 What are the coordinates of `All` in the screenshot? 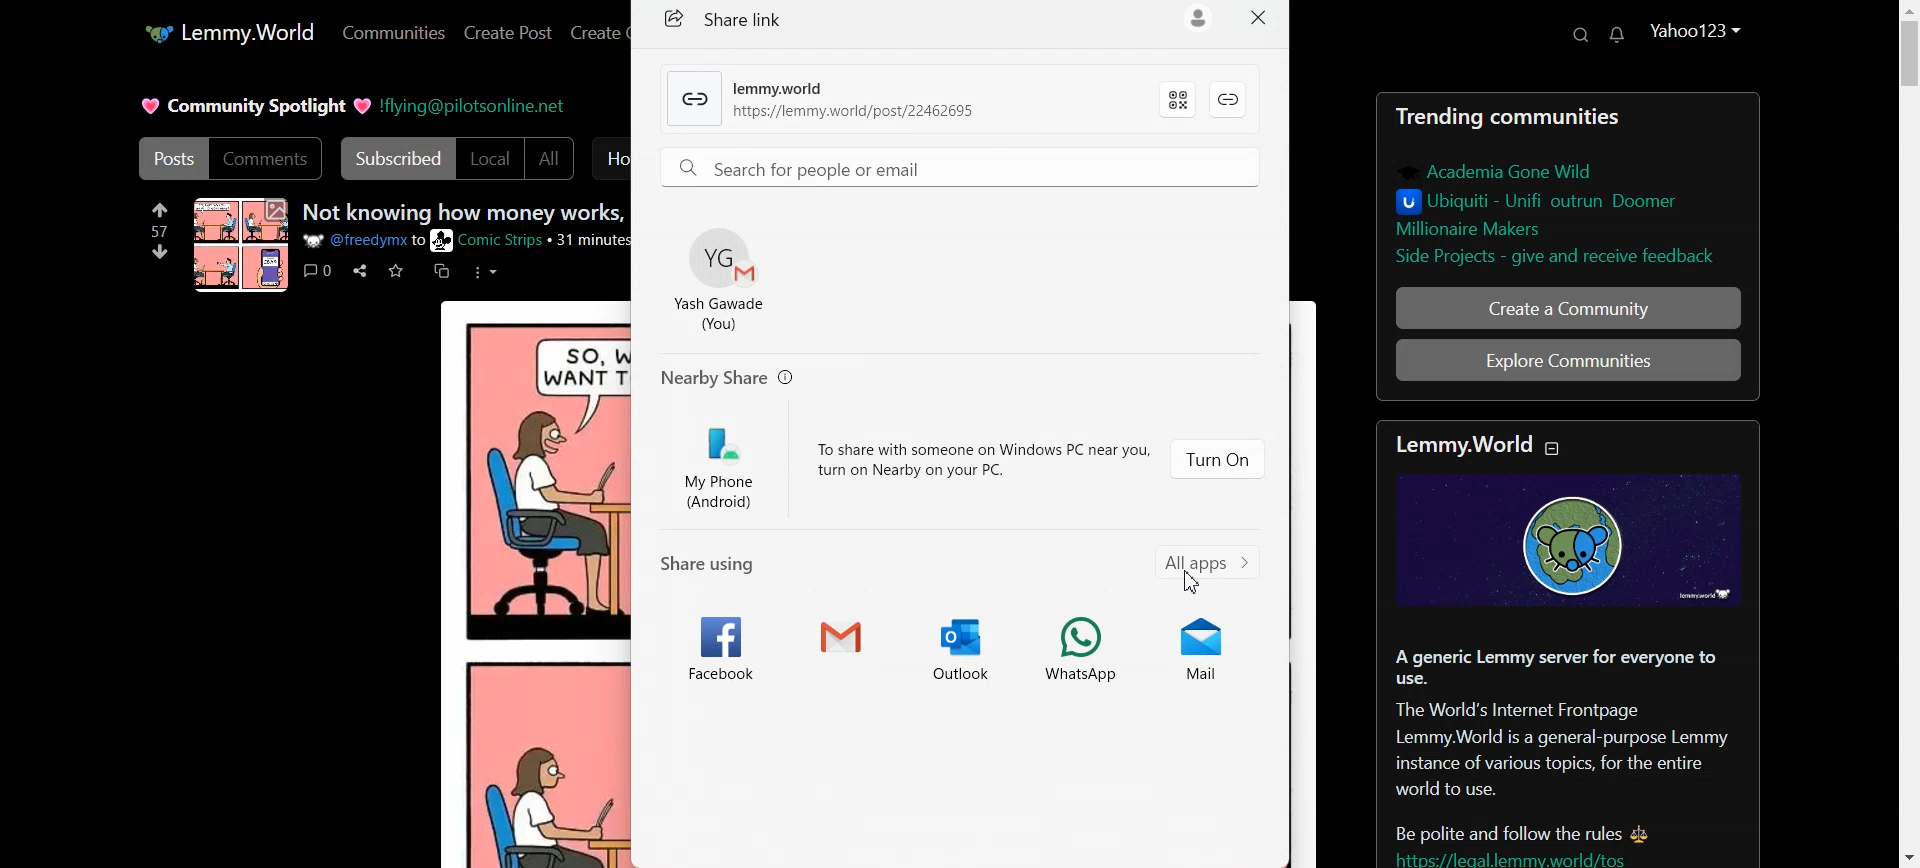 It's located at (550, 158).